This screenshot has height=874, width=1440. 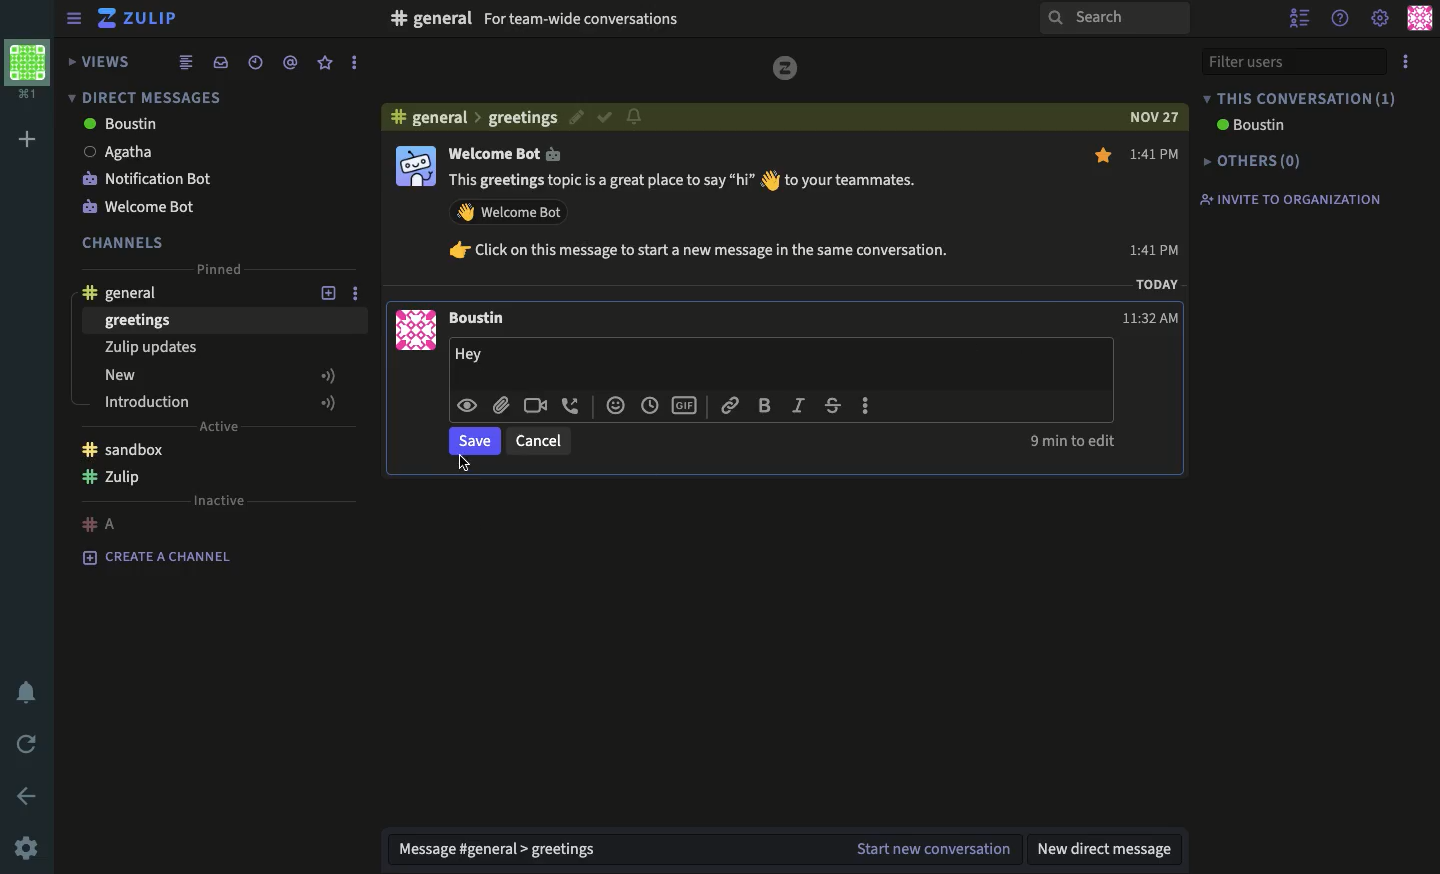 I want to click on strikethrough , so click(x=832, y=407).